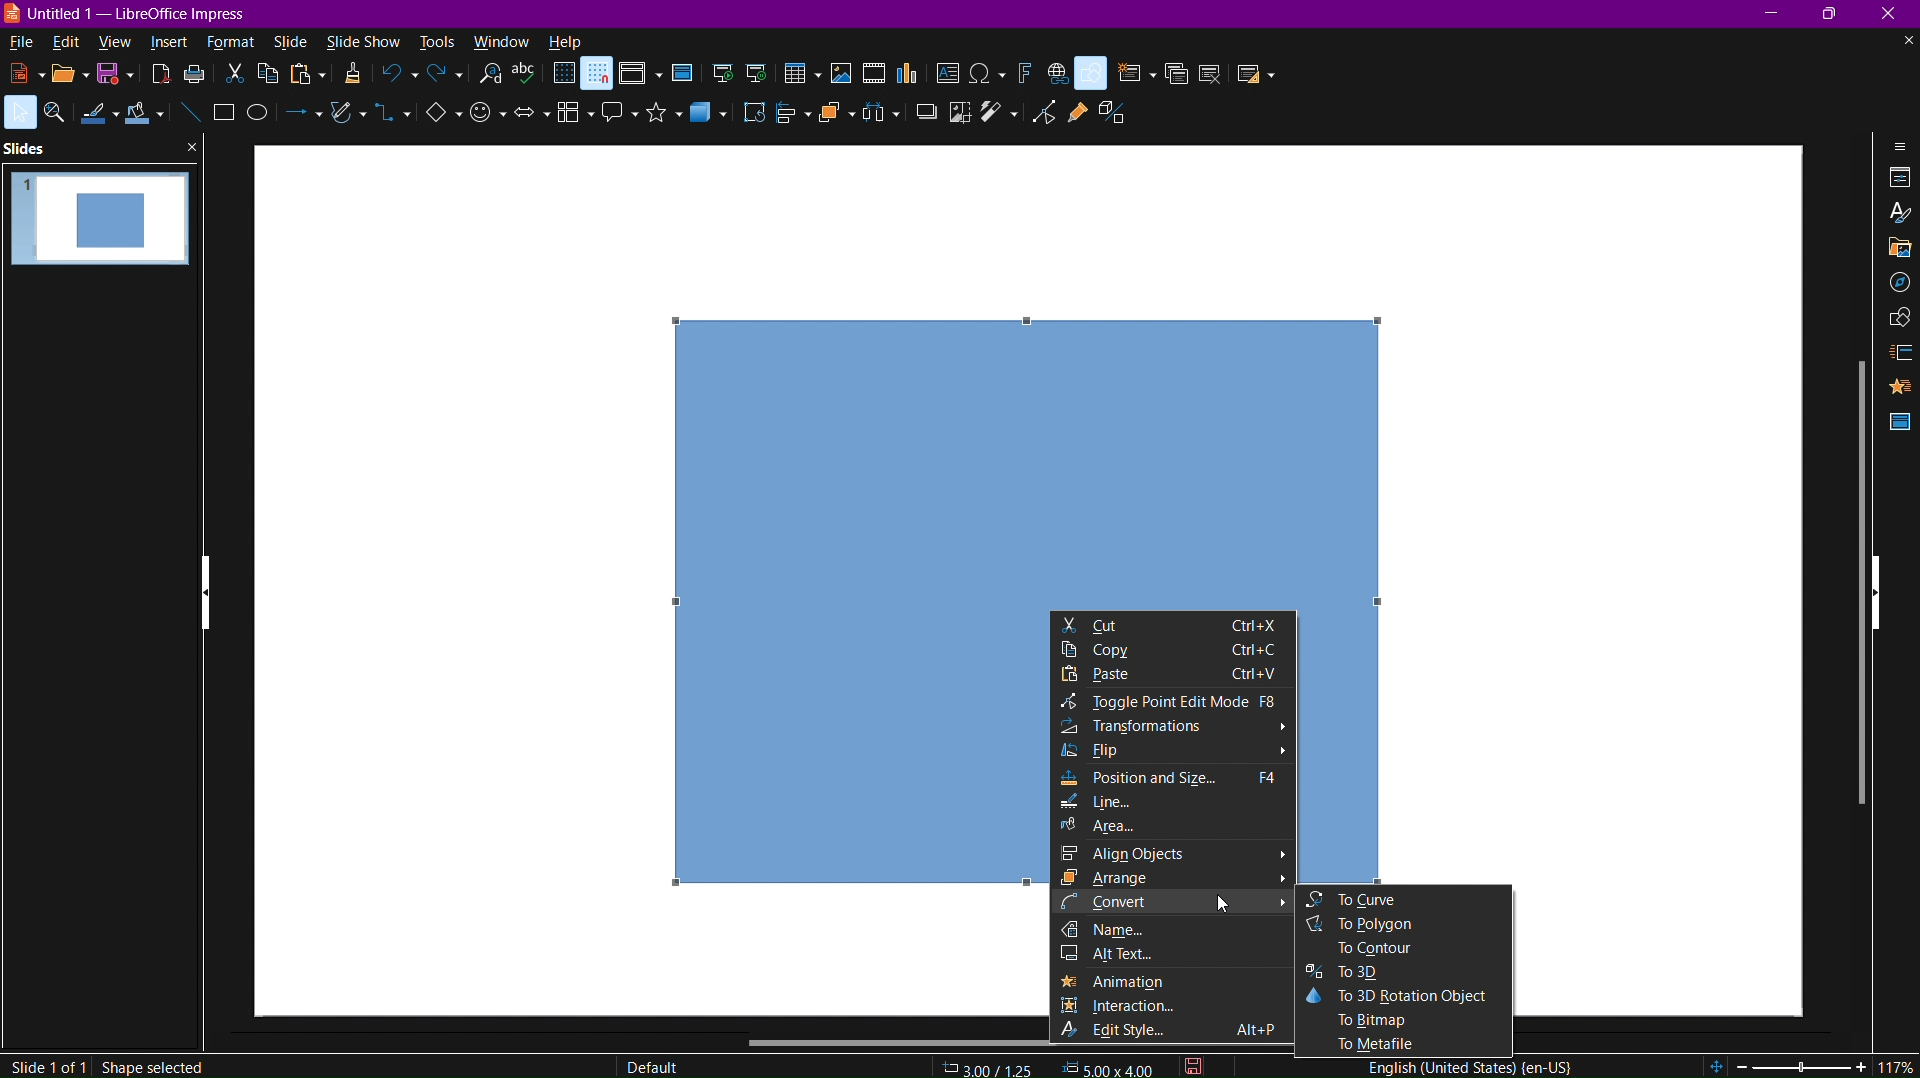 Image resolution: width=1920 pixels, height=1078 pixels. Describe the element at coordinates (1403, 949) in the screenshot. I see `To Contour` at that location.